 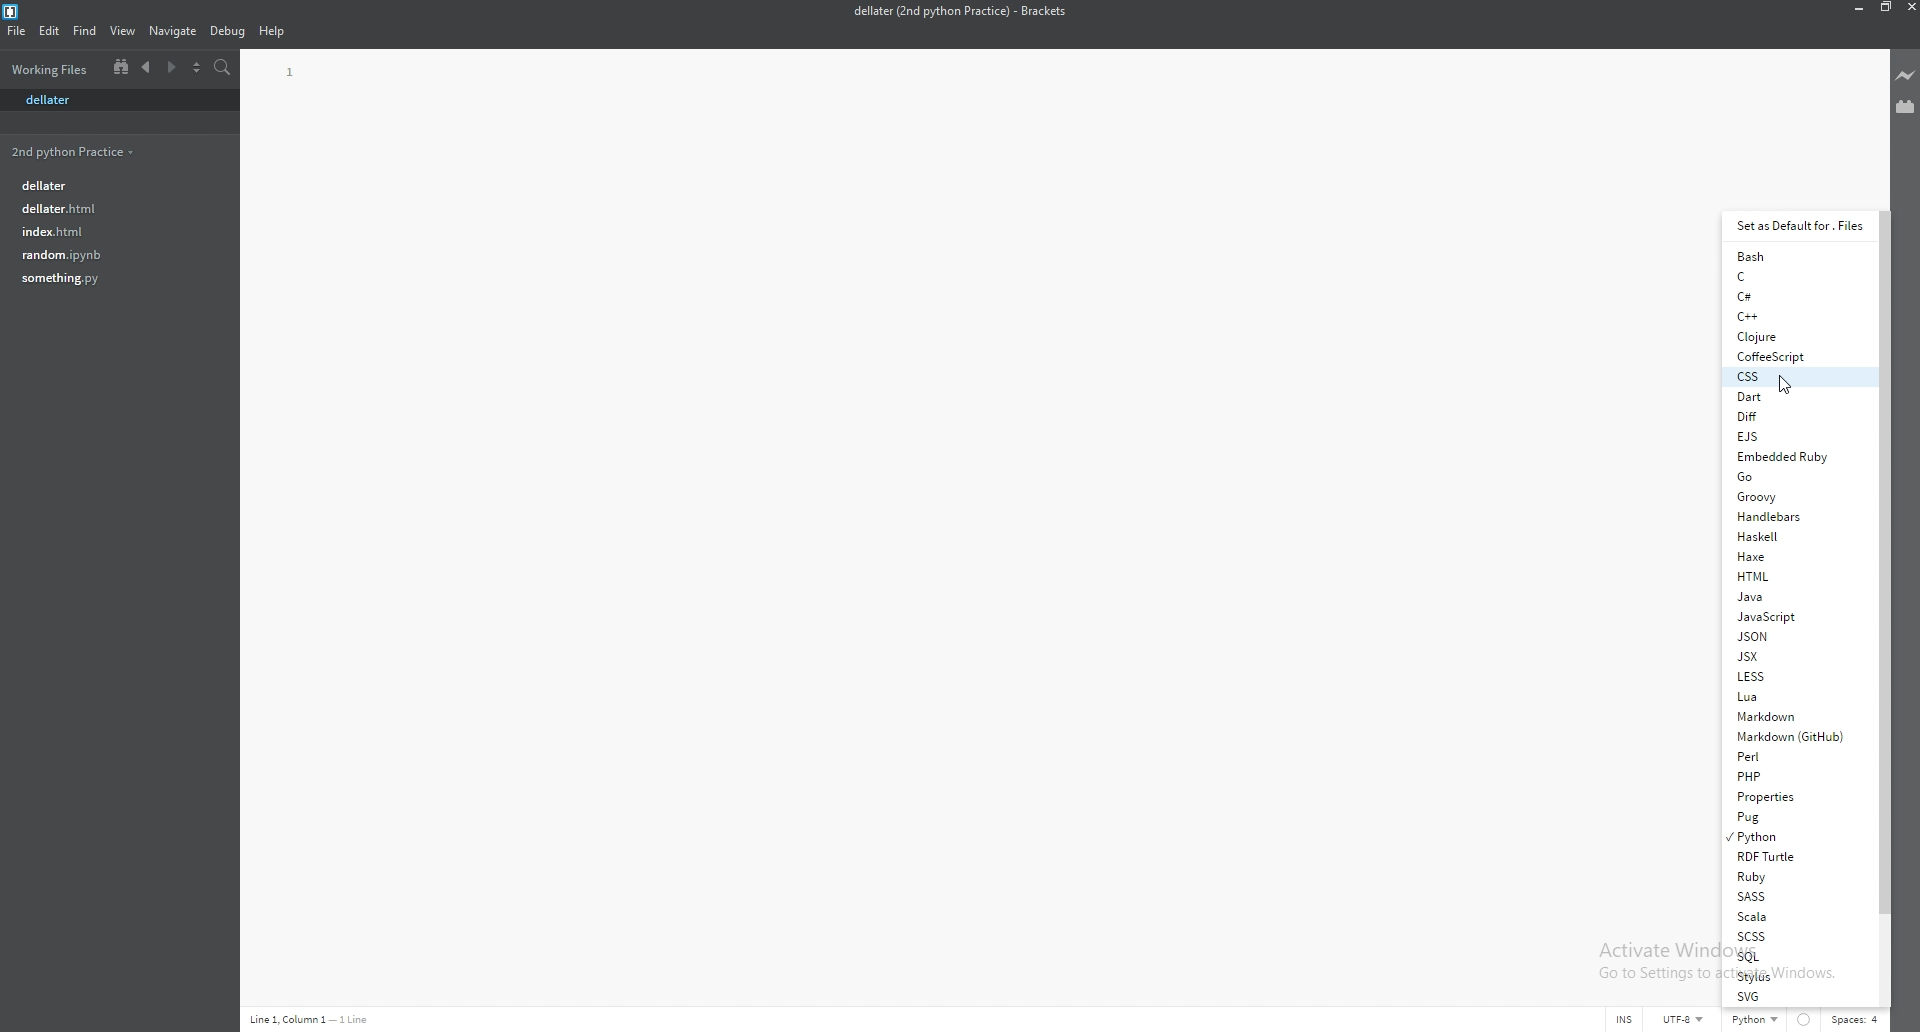 I want to click on jsx, so click(x=1793, y=656).